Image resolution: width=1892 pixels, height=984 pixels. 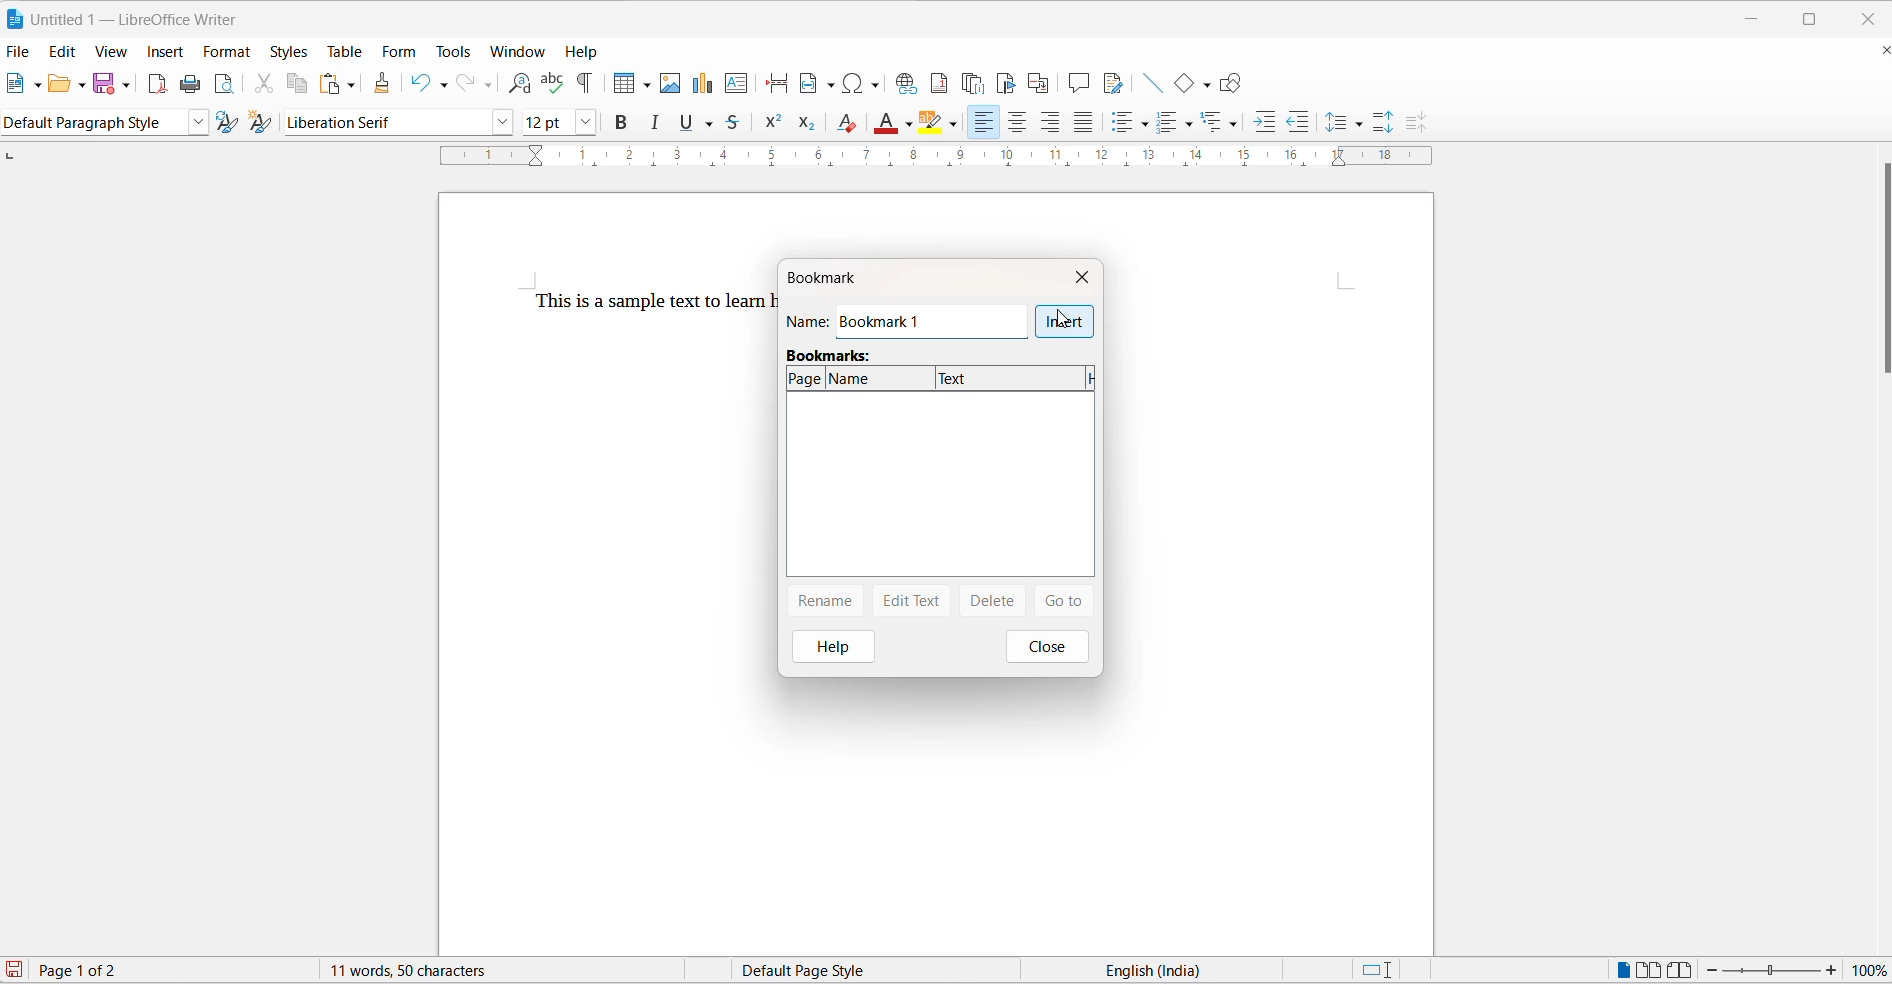 I want to click on copy, so click(x=301, y=84).